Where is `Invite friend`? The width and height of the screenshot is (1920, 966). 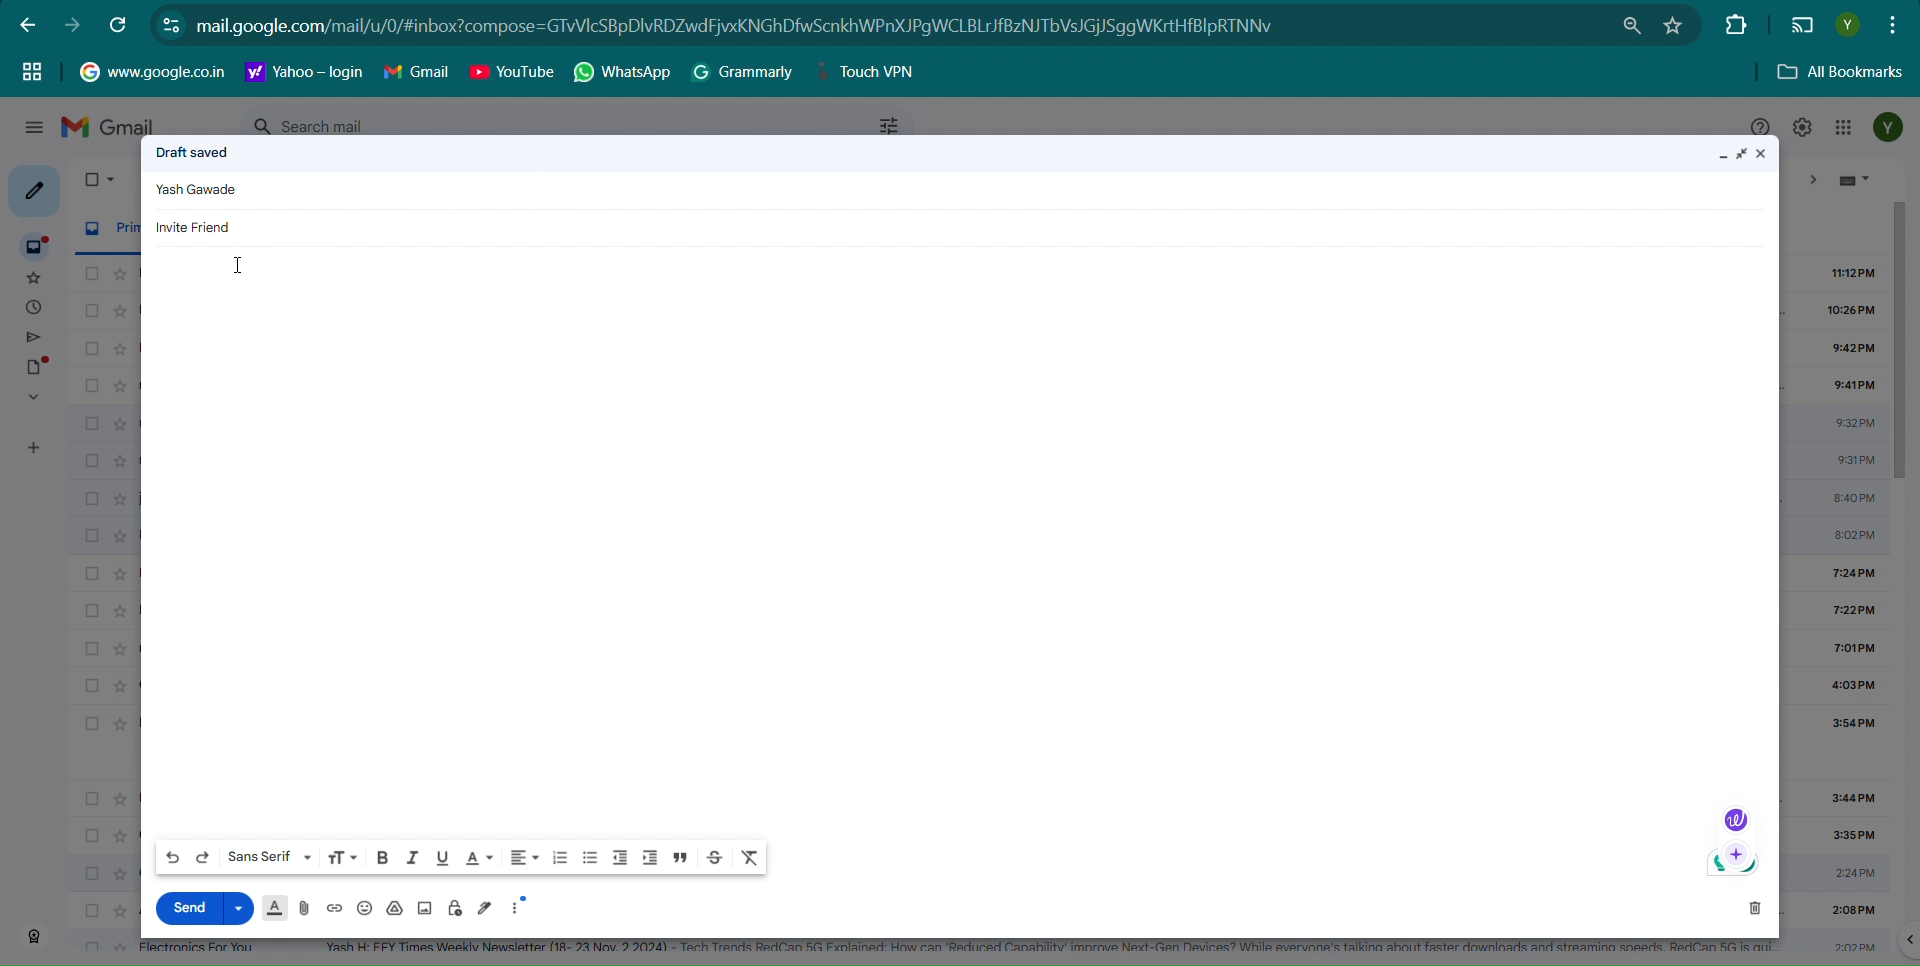 Invite friend is located at coordinates (196, 226).